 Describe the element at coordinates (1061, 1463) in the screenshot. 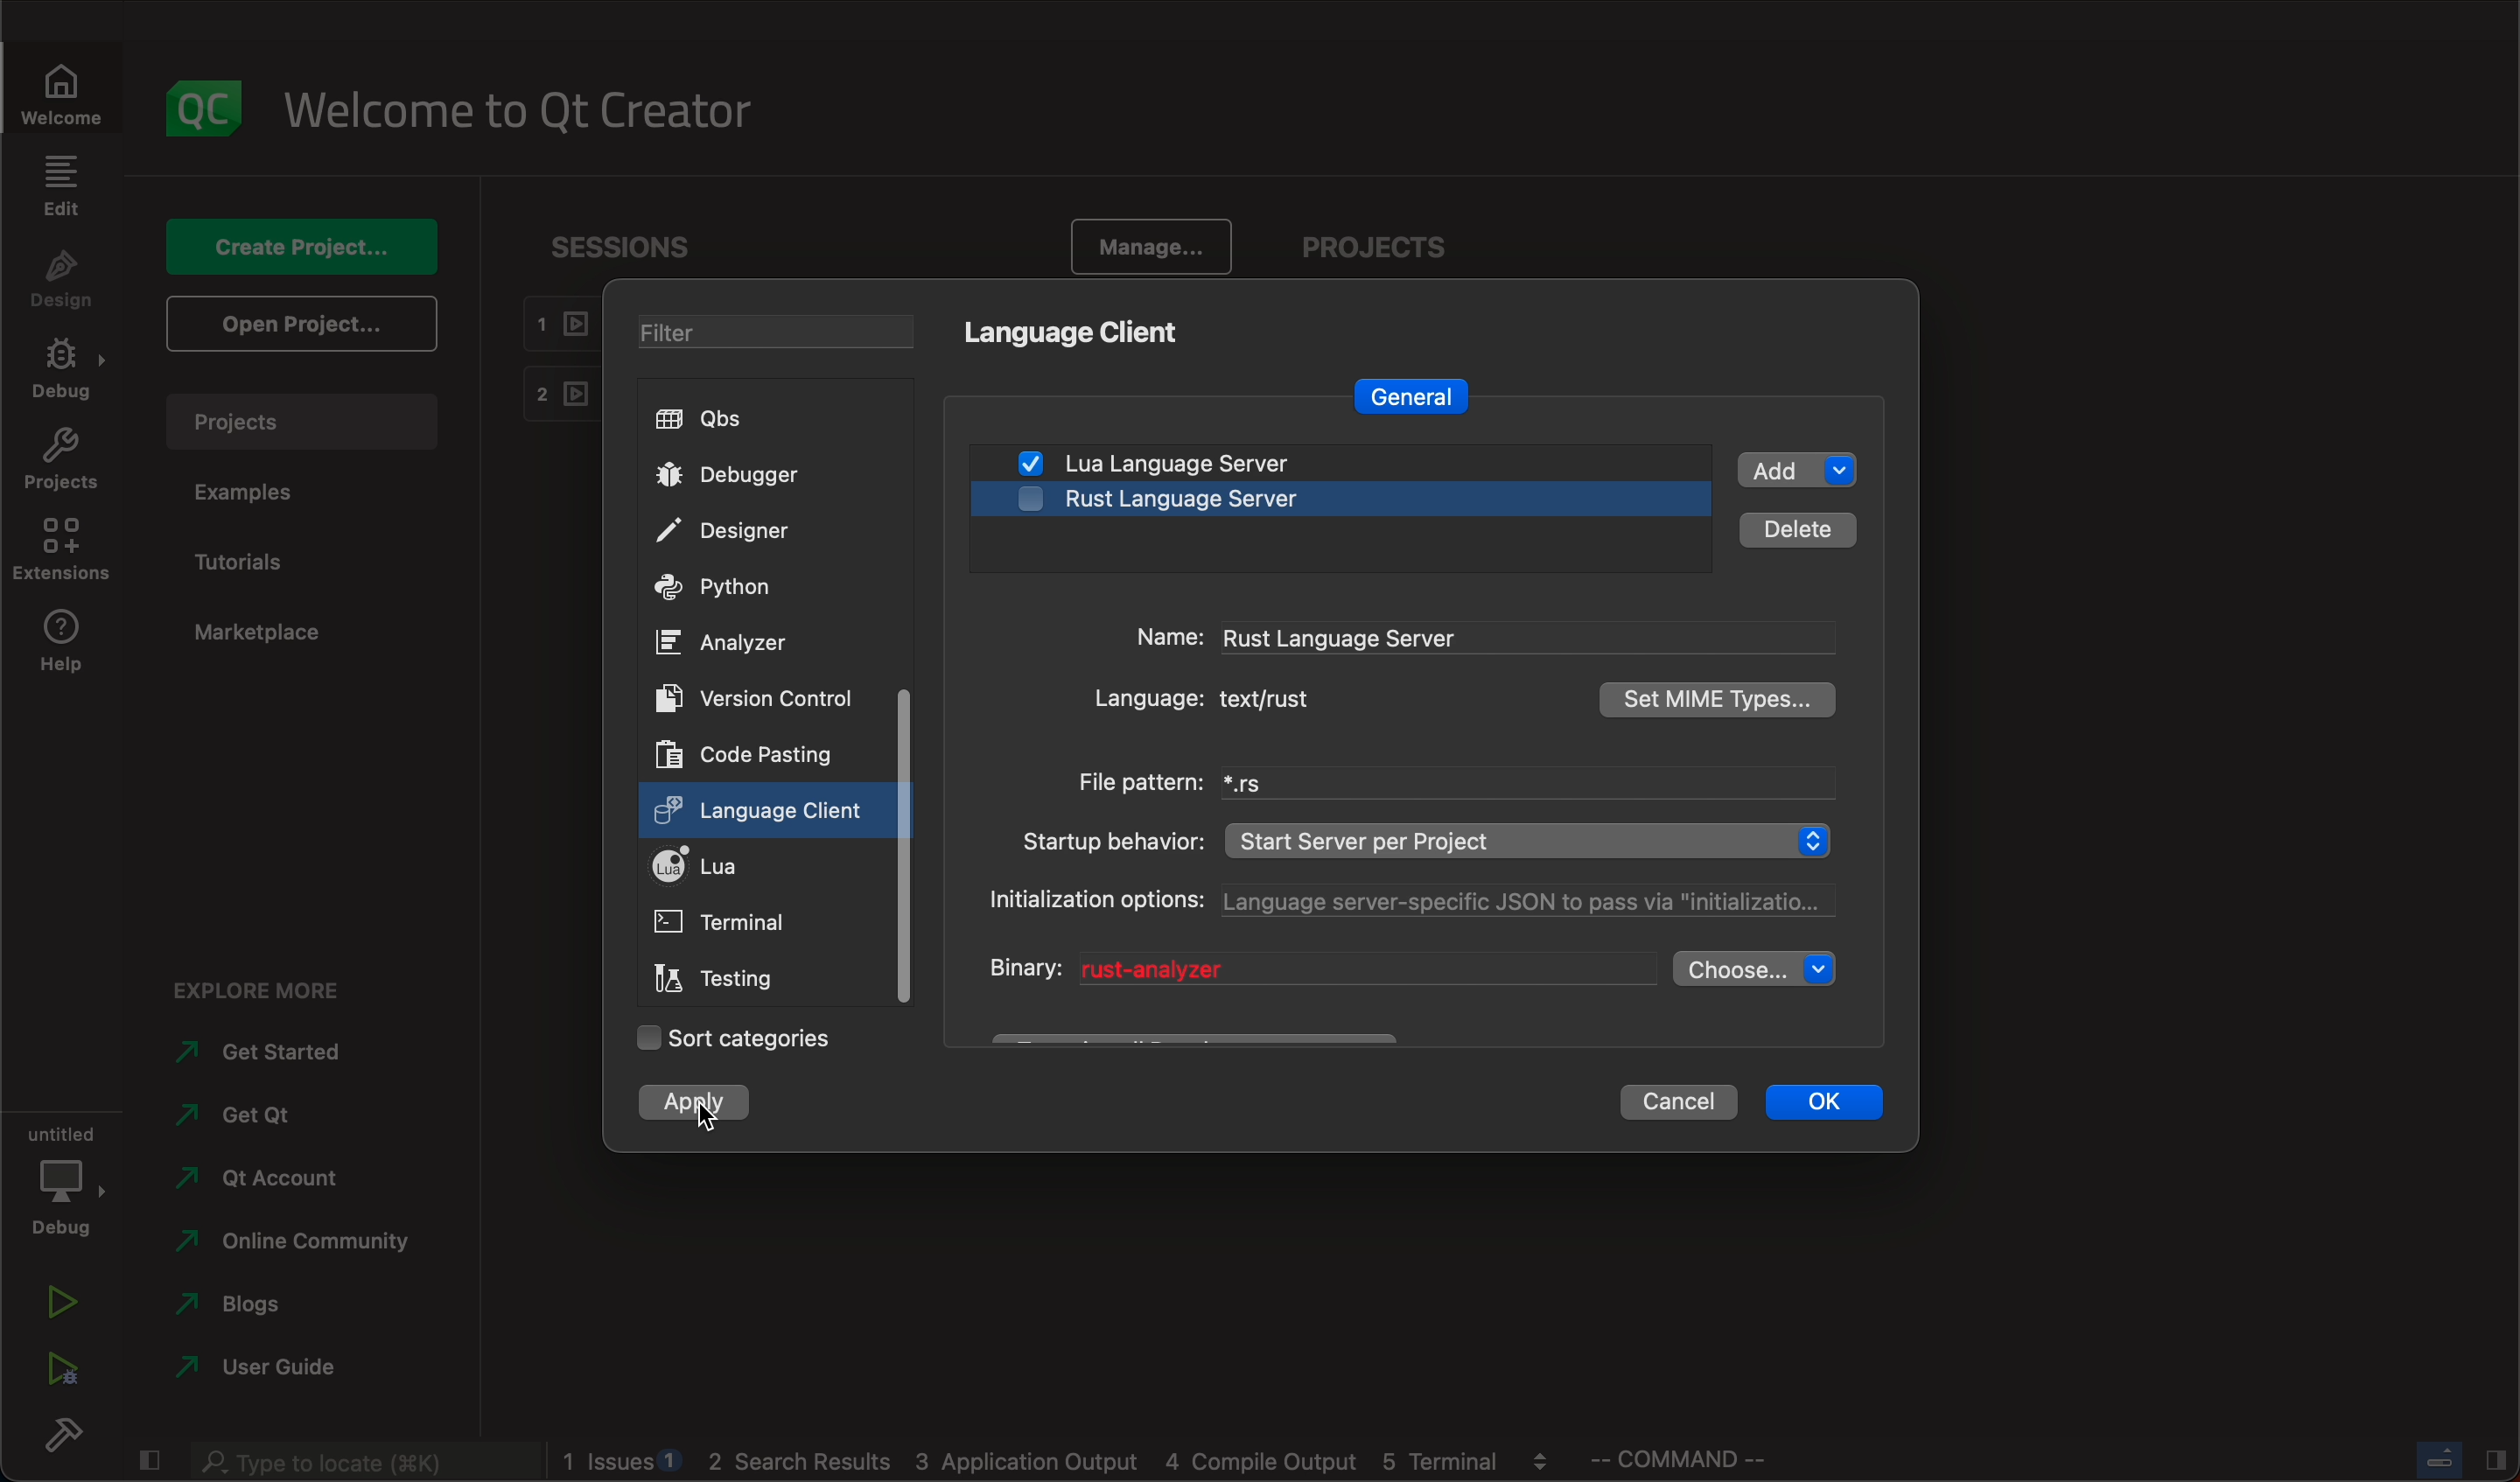

I see `logs` at that location.